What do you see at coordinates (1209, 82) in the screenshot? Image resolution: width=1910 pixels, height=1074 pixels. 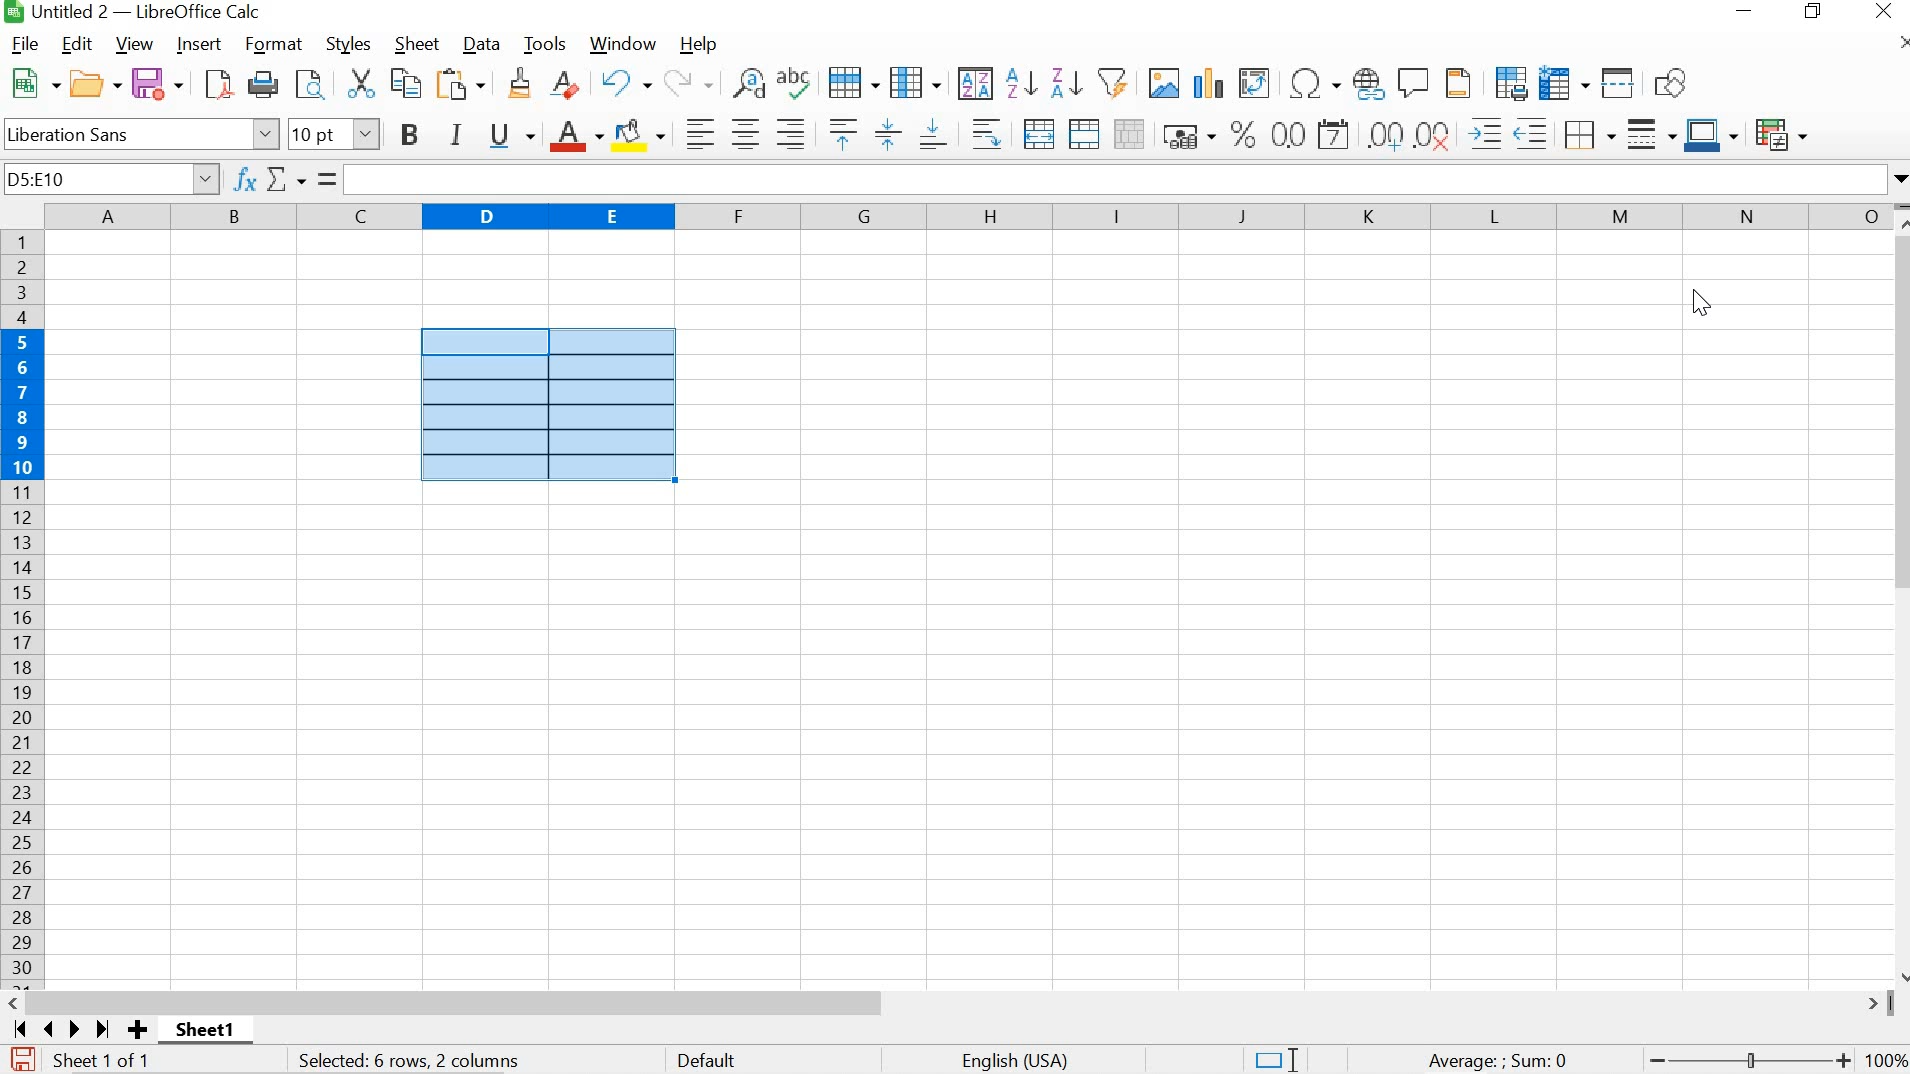 I see `insert chart` at bounding box center [1209, 82].